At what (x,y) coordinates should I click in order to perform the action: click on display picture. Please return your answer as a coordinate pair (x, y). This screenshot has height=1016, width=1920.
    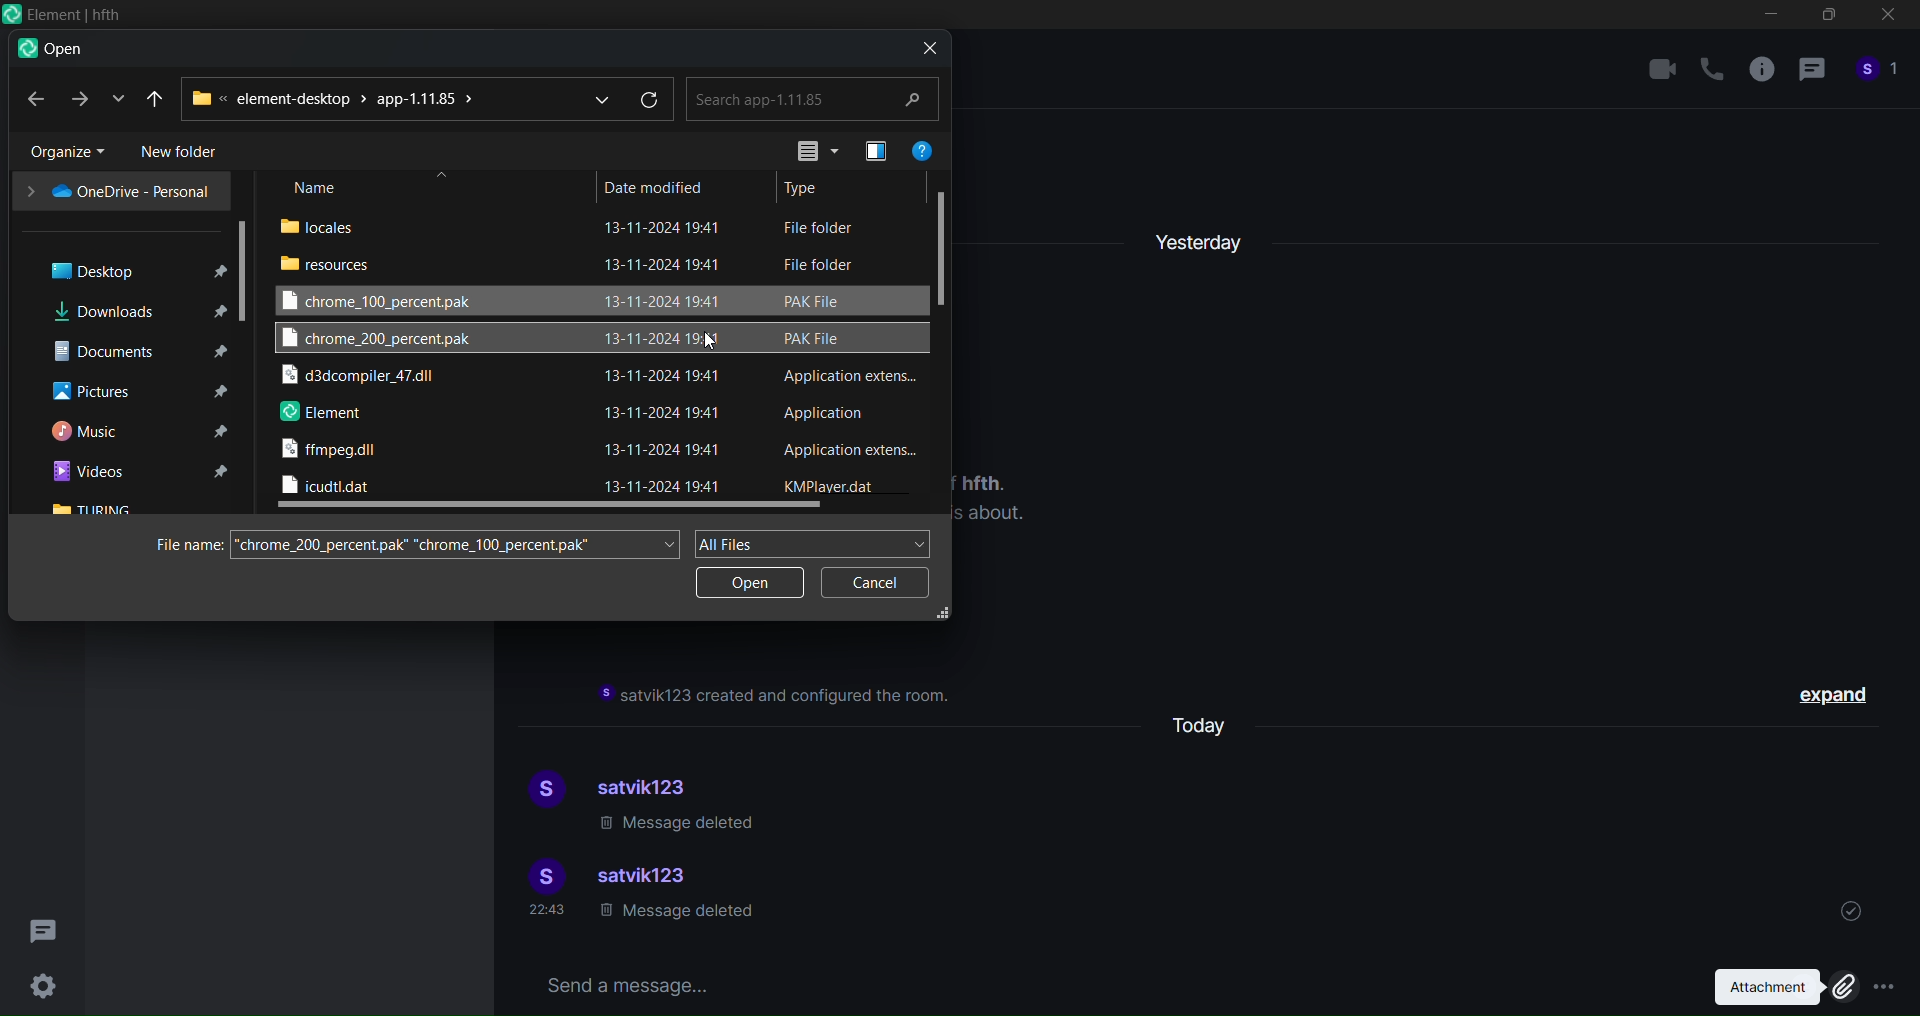
    Looking at the image, I should click on (541, 791).